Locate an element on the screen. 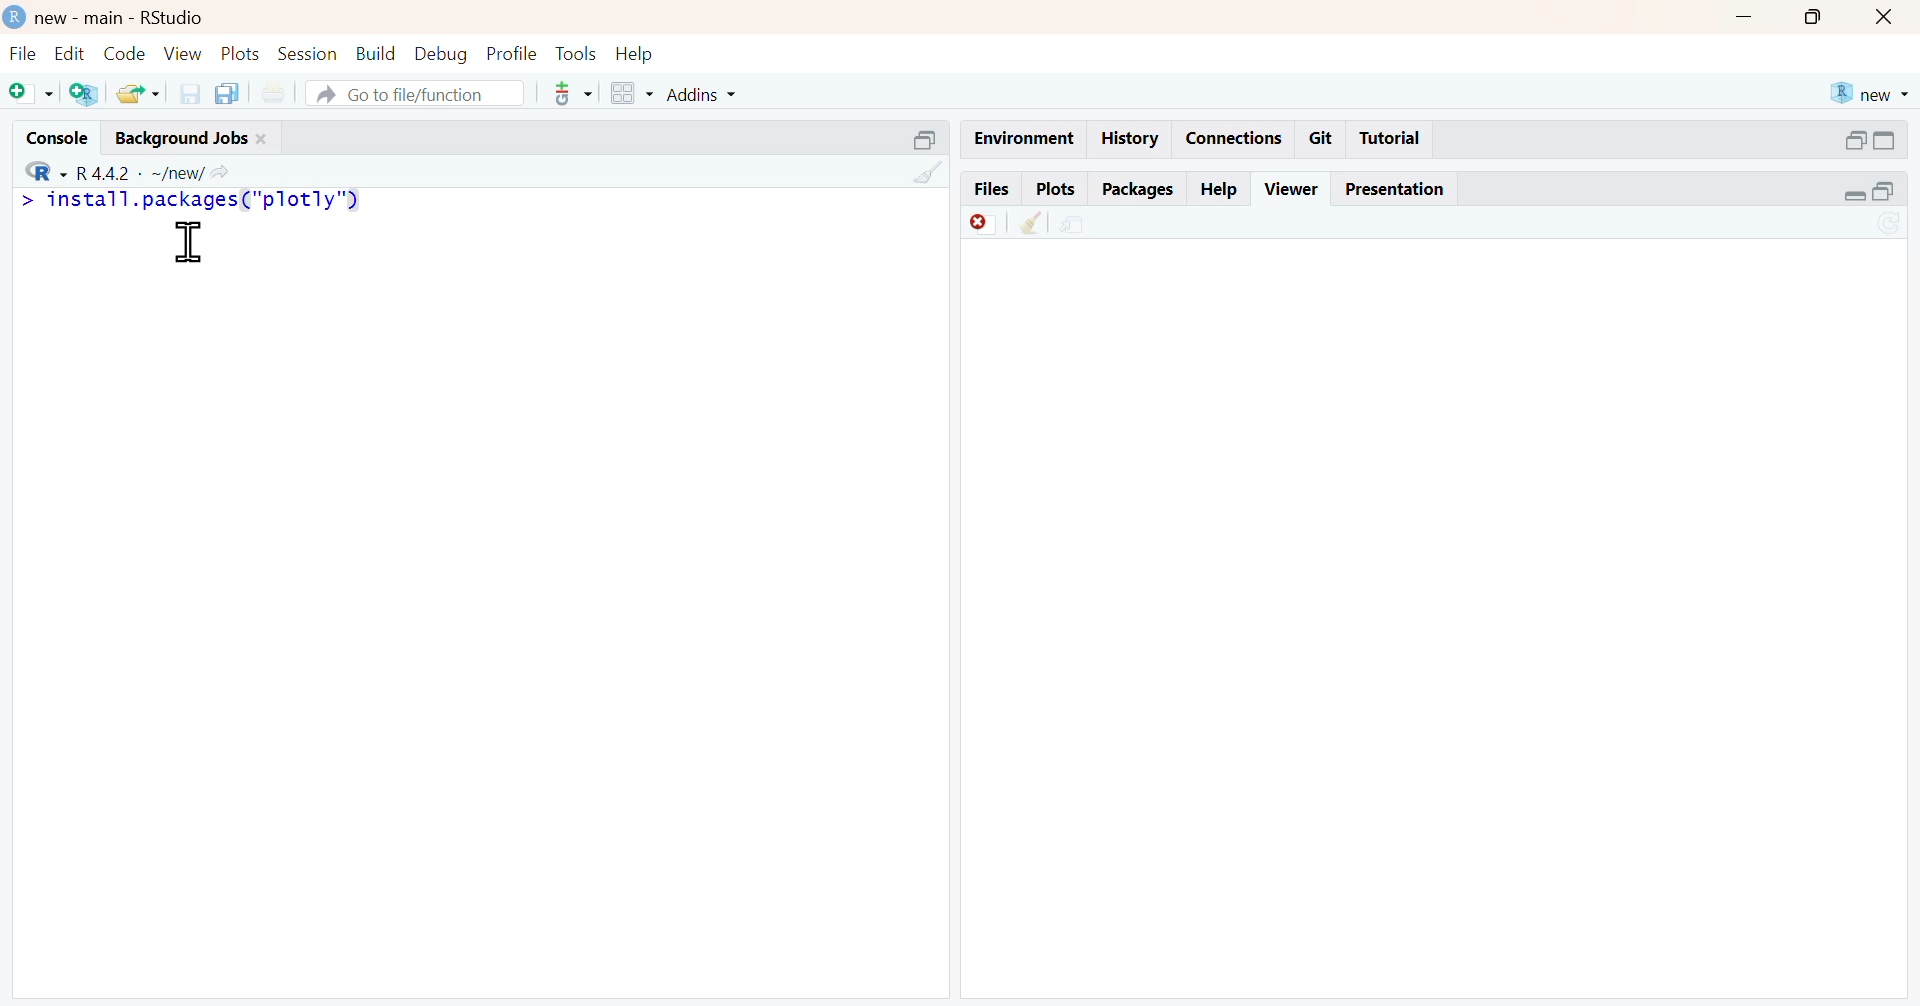  tools is located at coordinates (575, 52).